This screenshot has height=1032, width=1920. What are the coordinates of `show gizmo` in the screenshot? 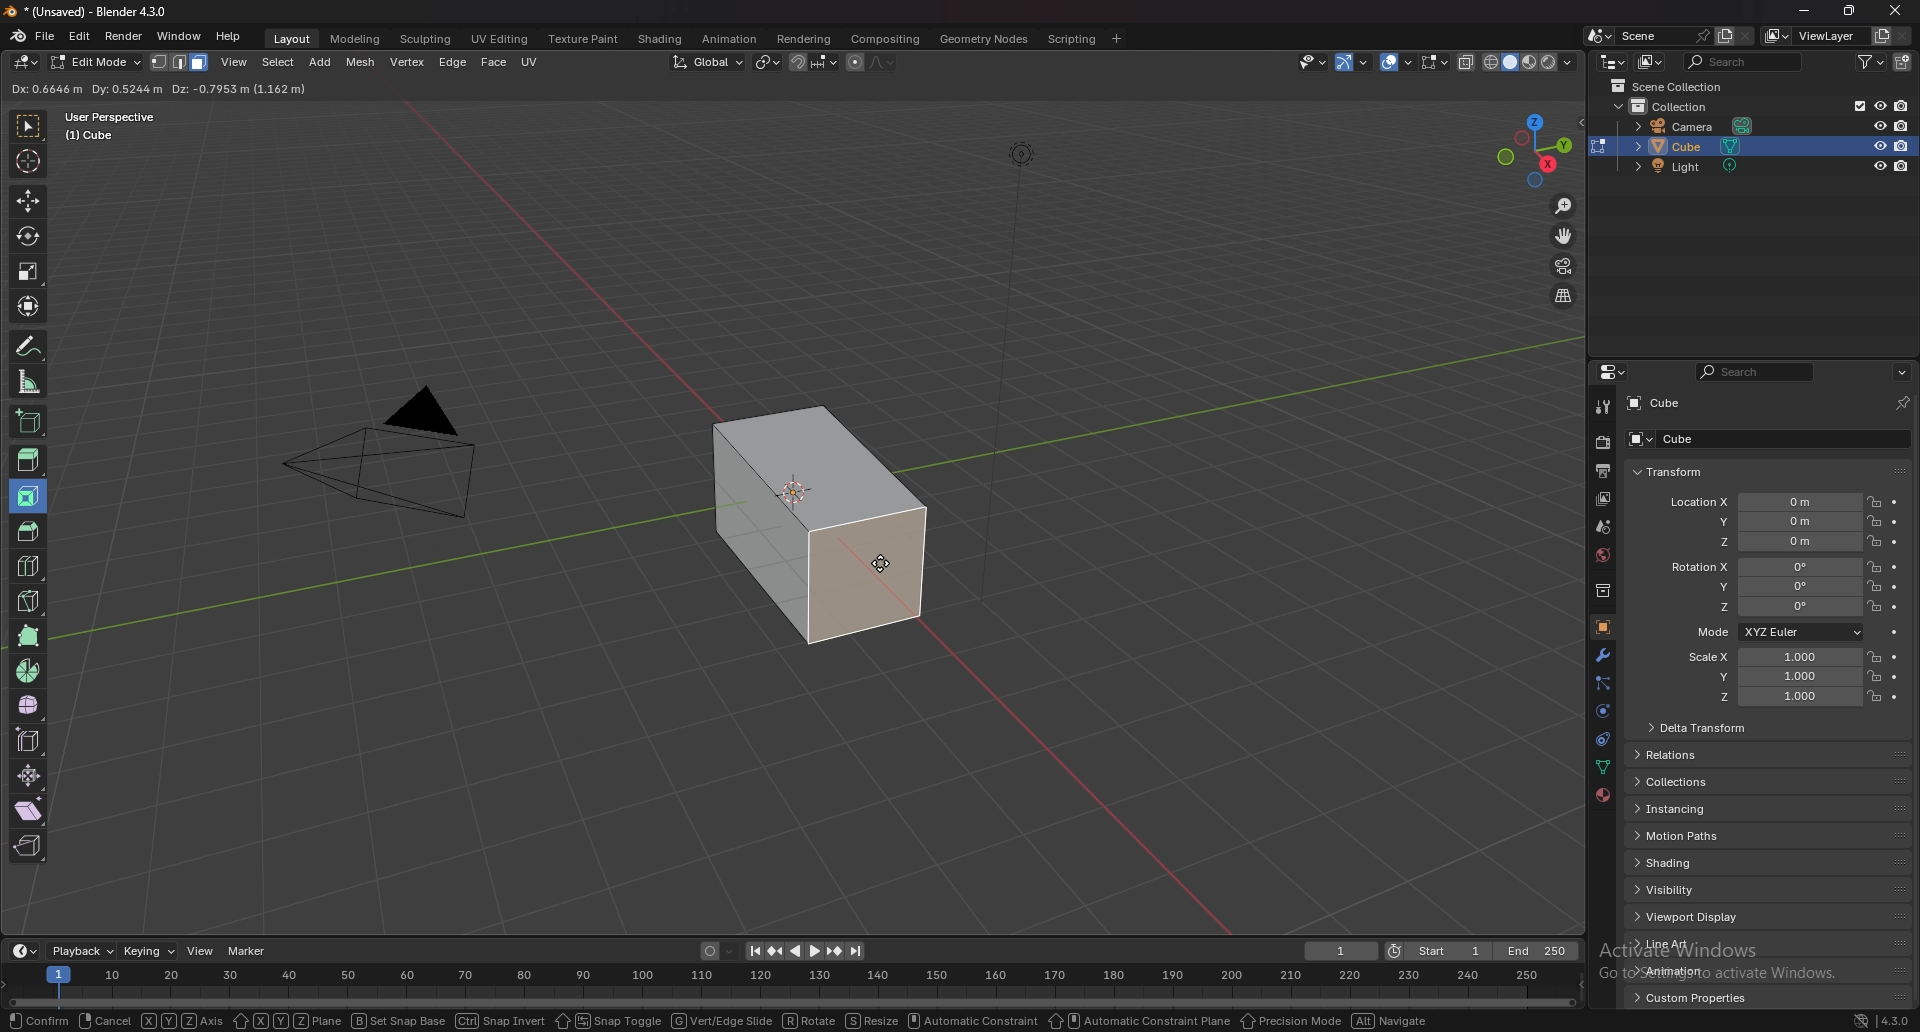 It's located at (1351, 62).